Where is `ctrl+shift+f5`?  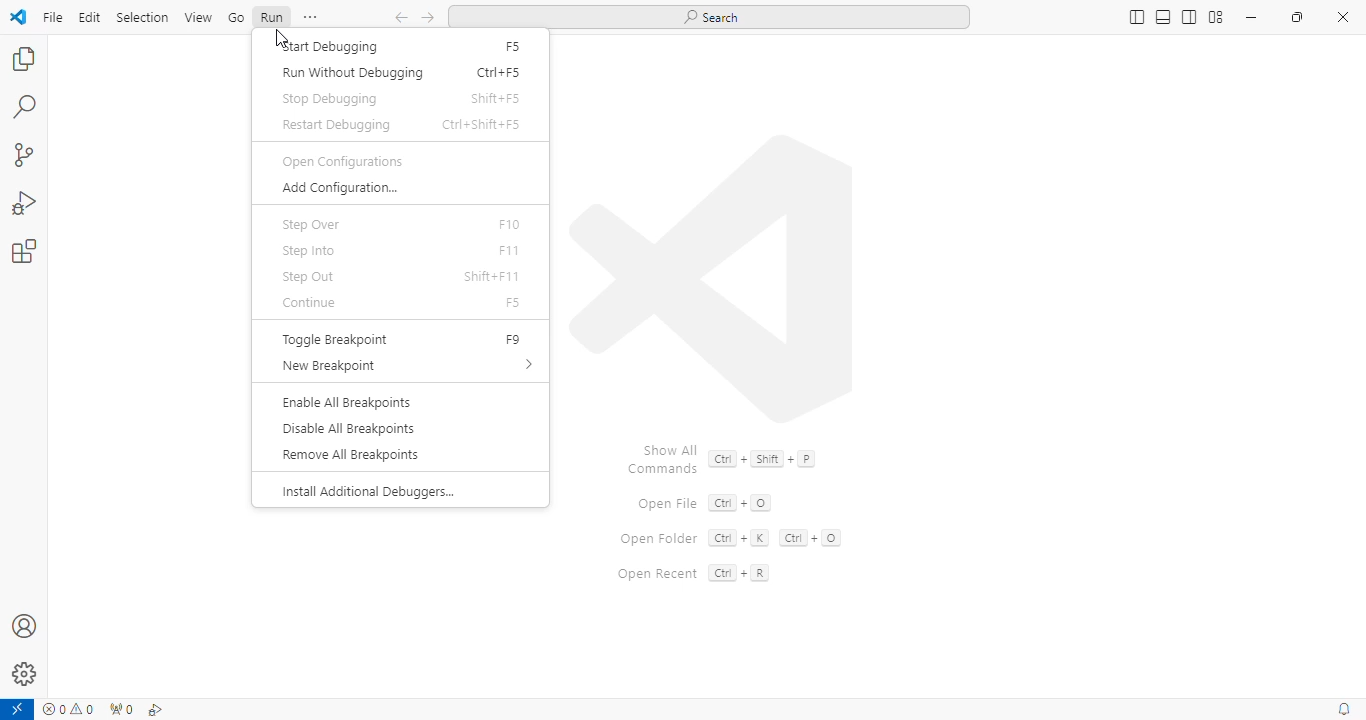 ctrl+shift+f5 is located at coordinates (481, 125).